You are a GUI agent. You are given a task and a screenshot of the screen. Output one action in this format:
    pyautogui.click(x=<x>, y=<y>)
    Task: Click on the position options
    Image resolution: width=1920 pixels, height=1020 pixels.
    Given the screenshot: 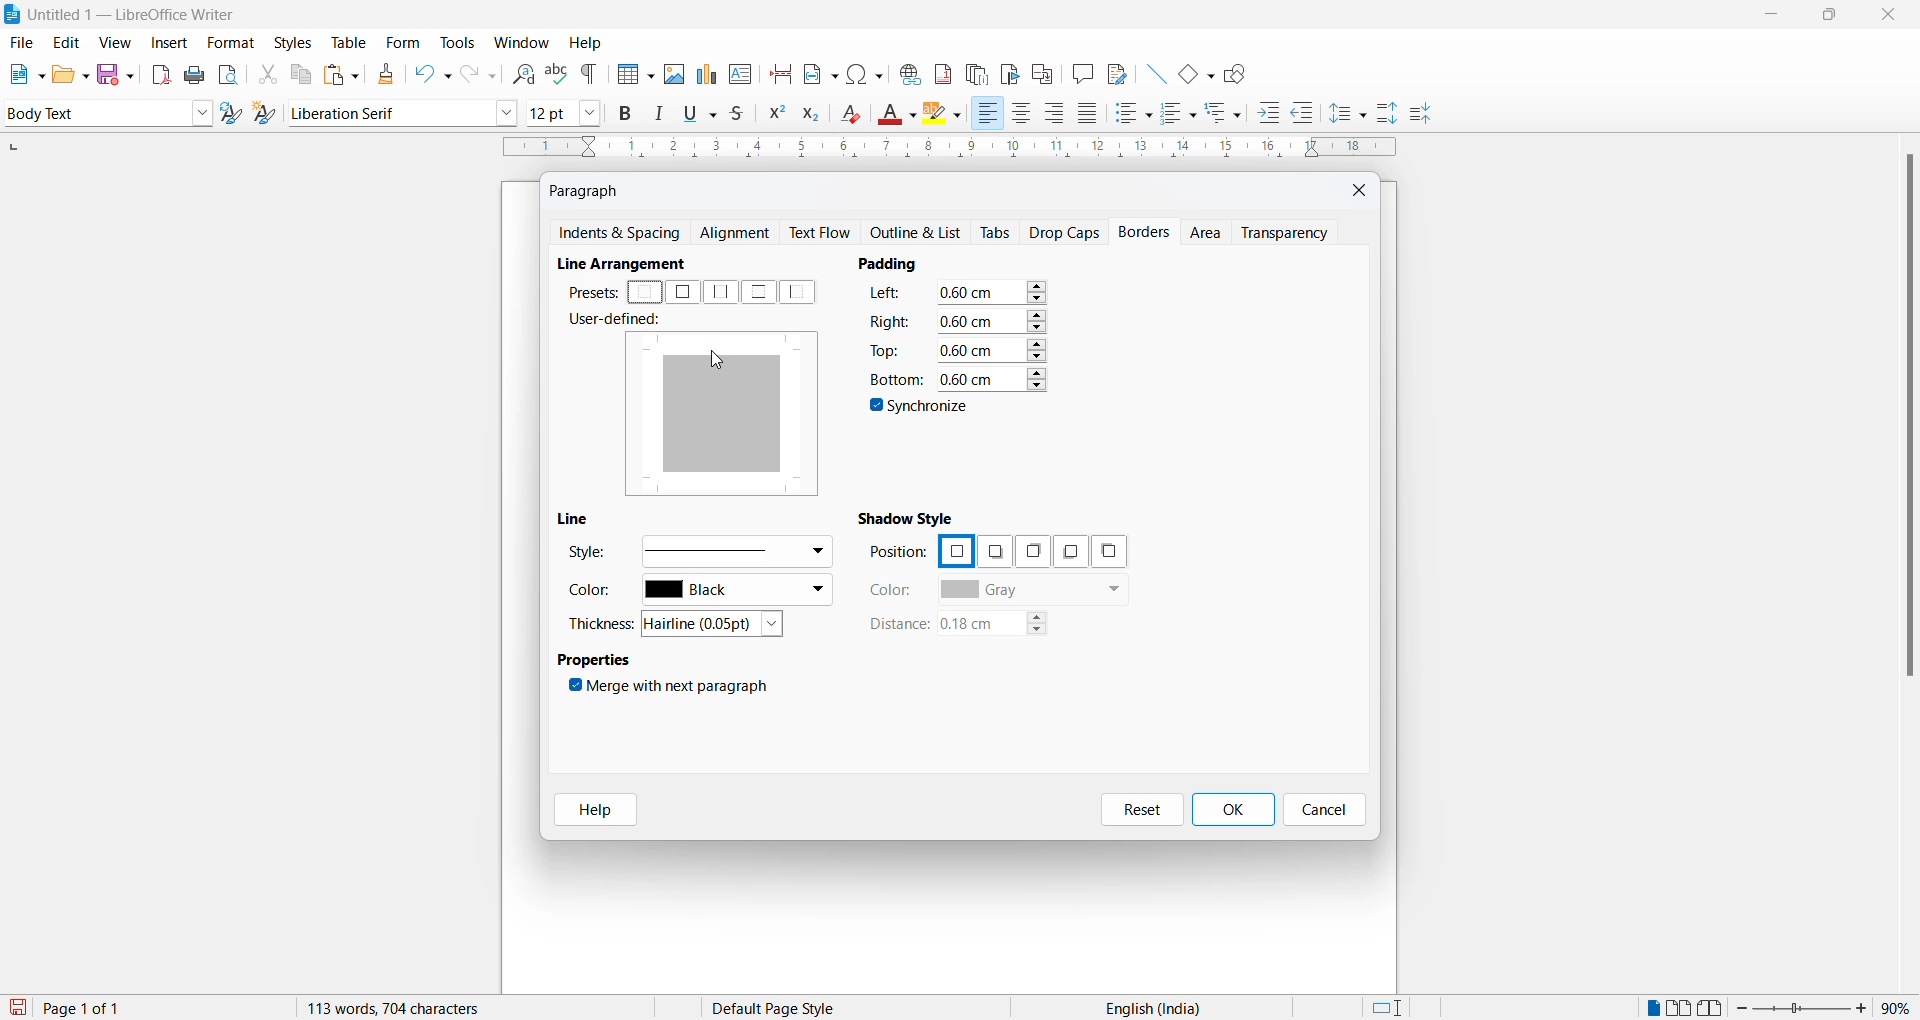 What is the action you would take?
    pyautogui.click(x=955, y=549)
    